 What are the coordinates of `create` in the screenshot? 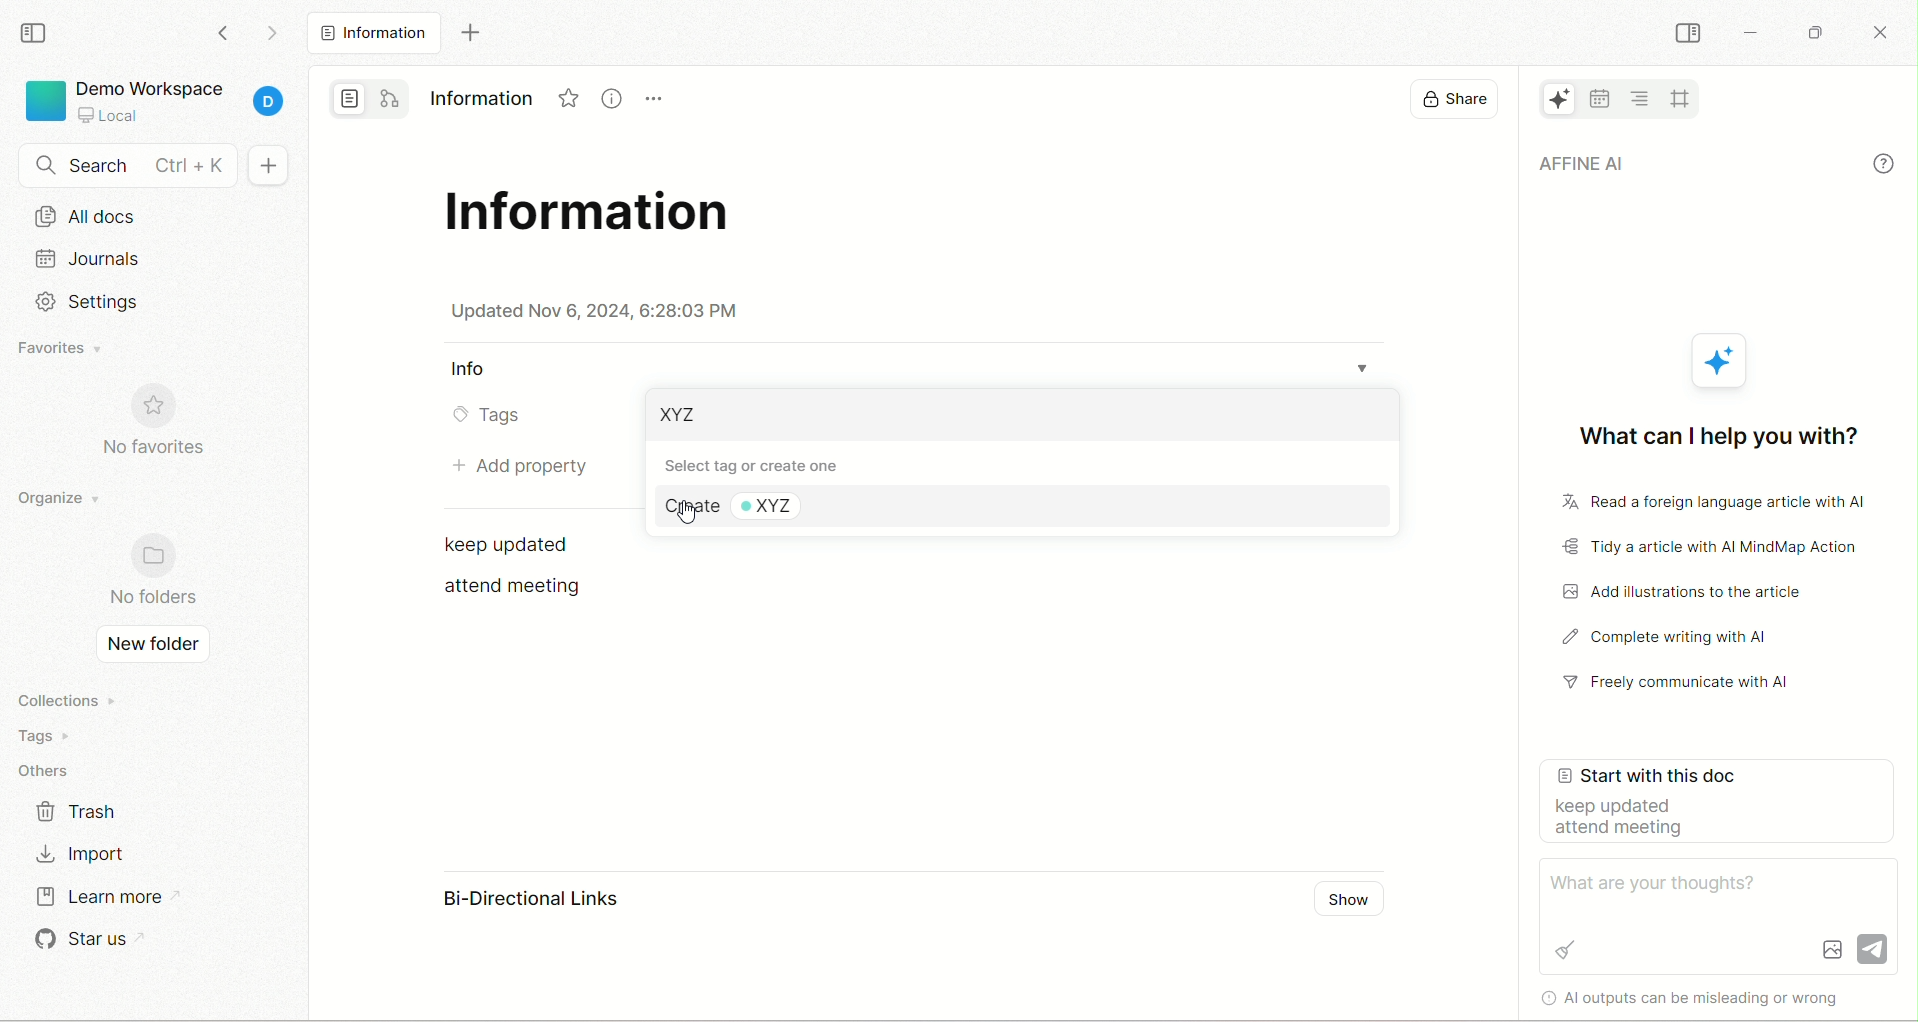 It's located at (688, 507).